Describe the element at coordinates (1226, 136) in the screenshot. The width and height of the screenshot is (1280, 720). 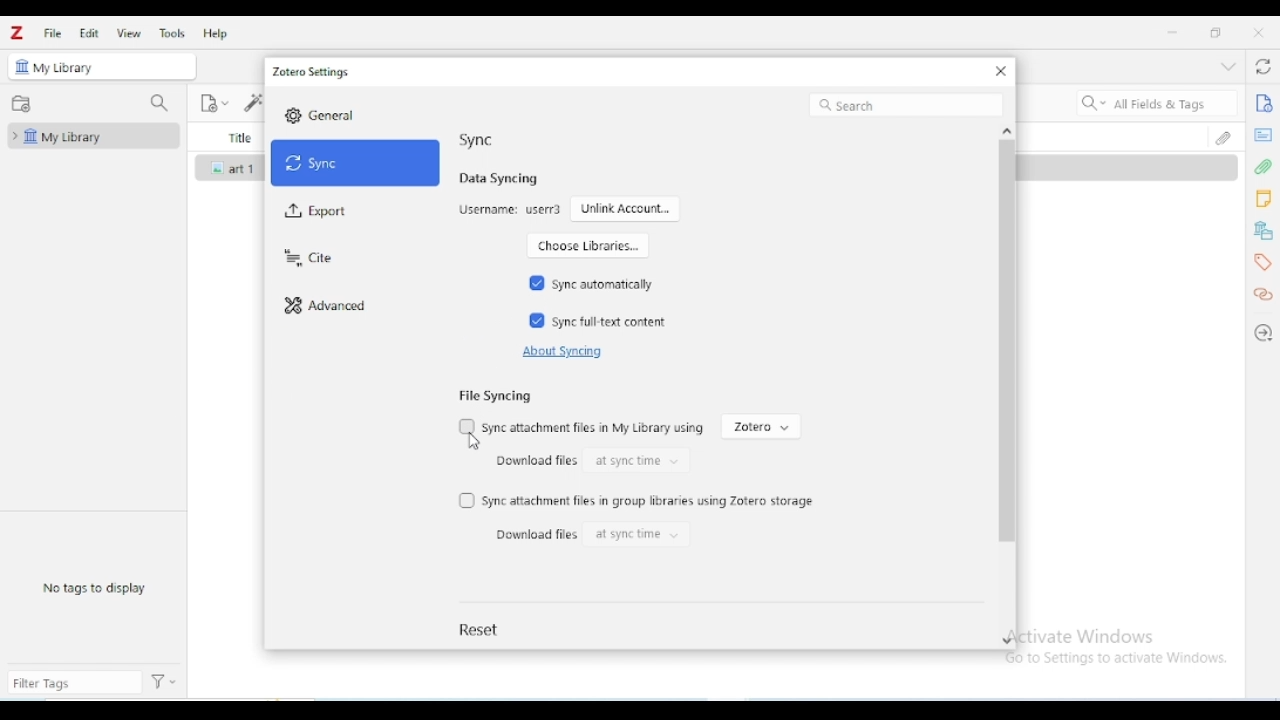
I see `attachments` at that location.